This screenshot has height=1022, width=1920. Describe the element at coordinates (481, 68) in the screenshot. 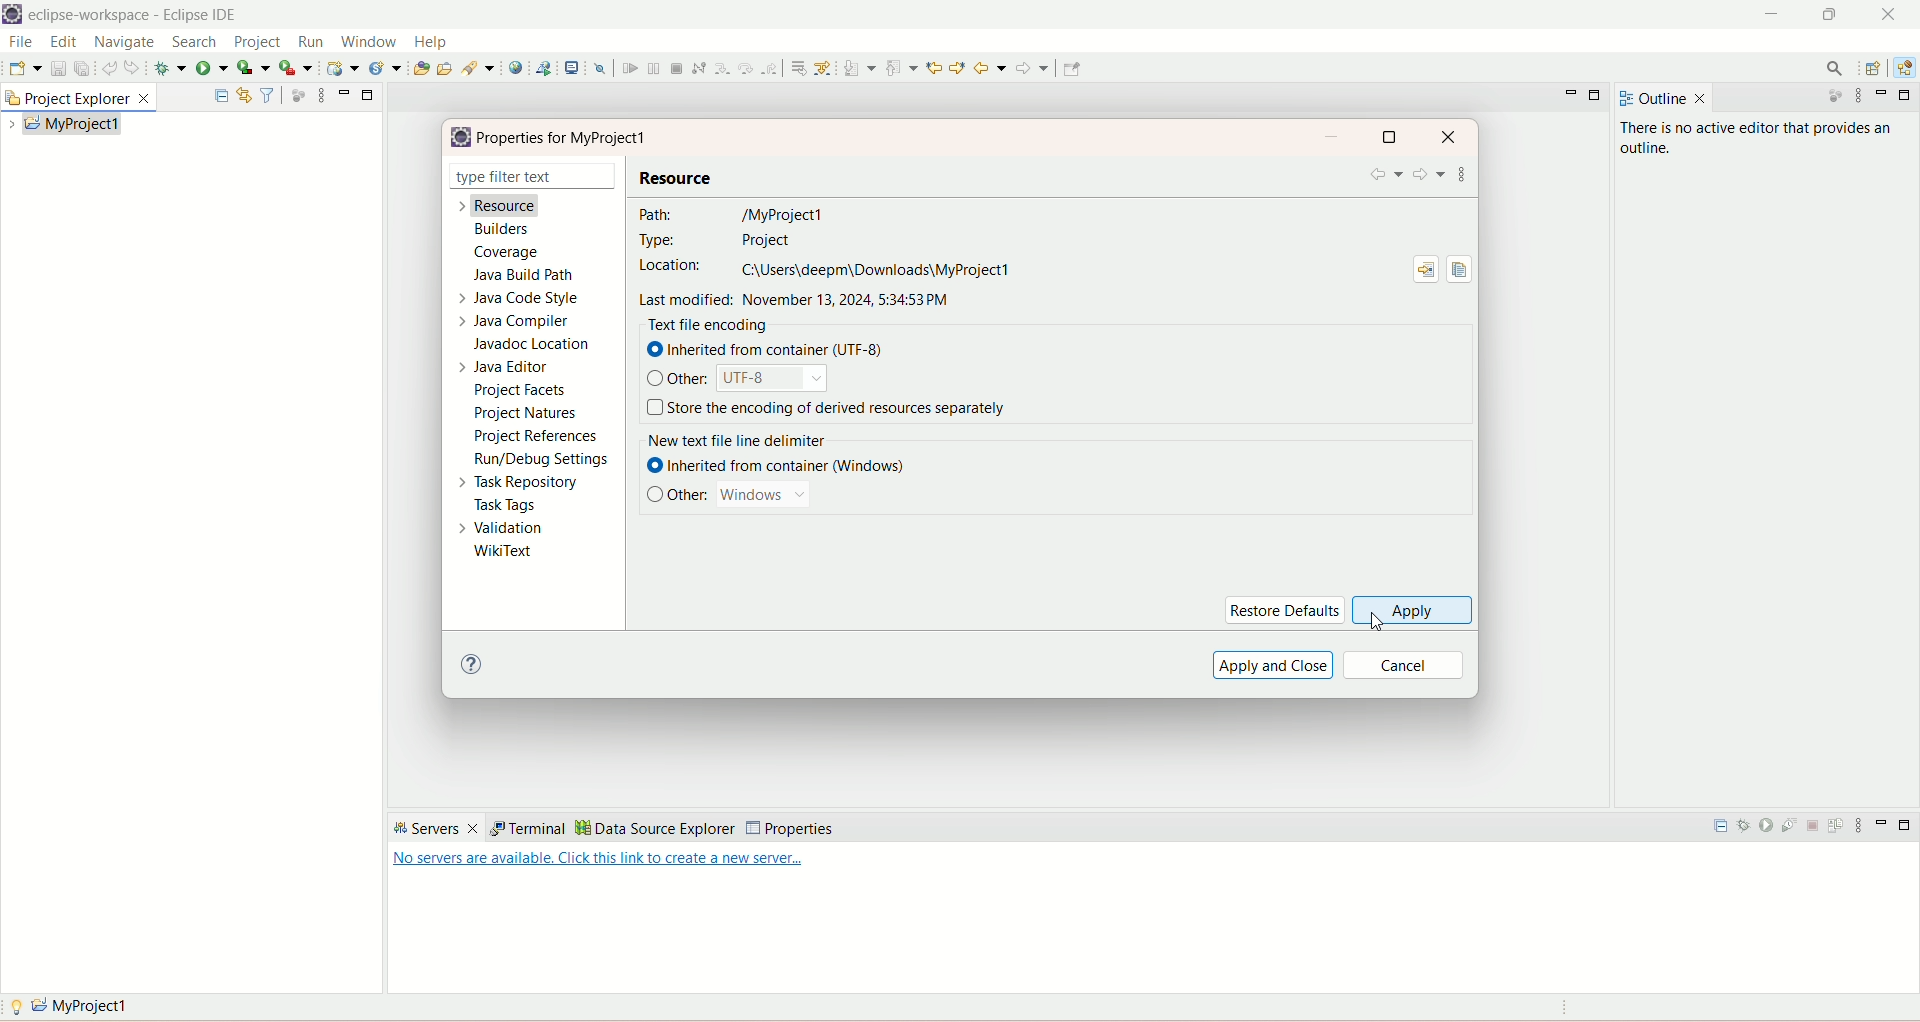

I see `search` at that location.